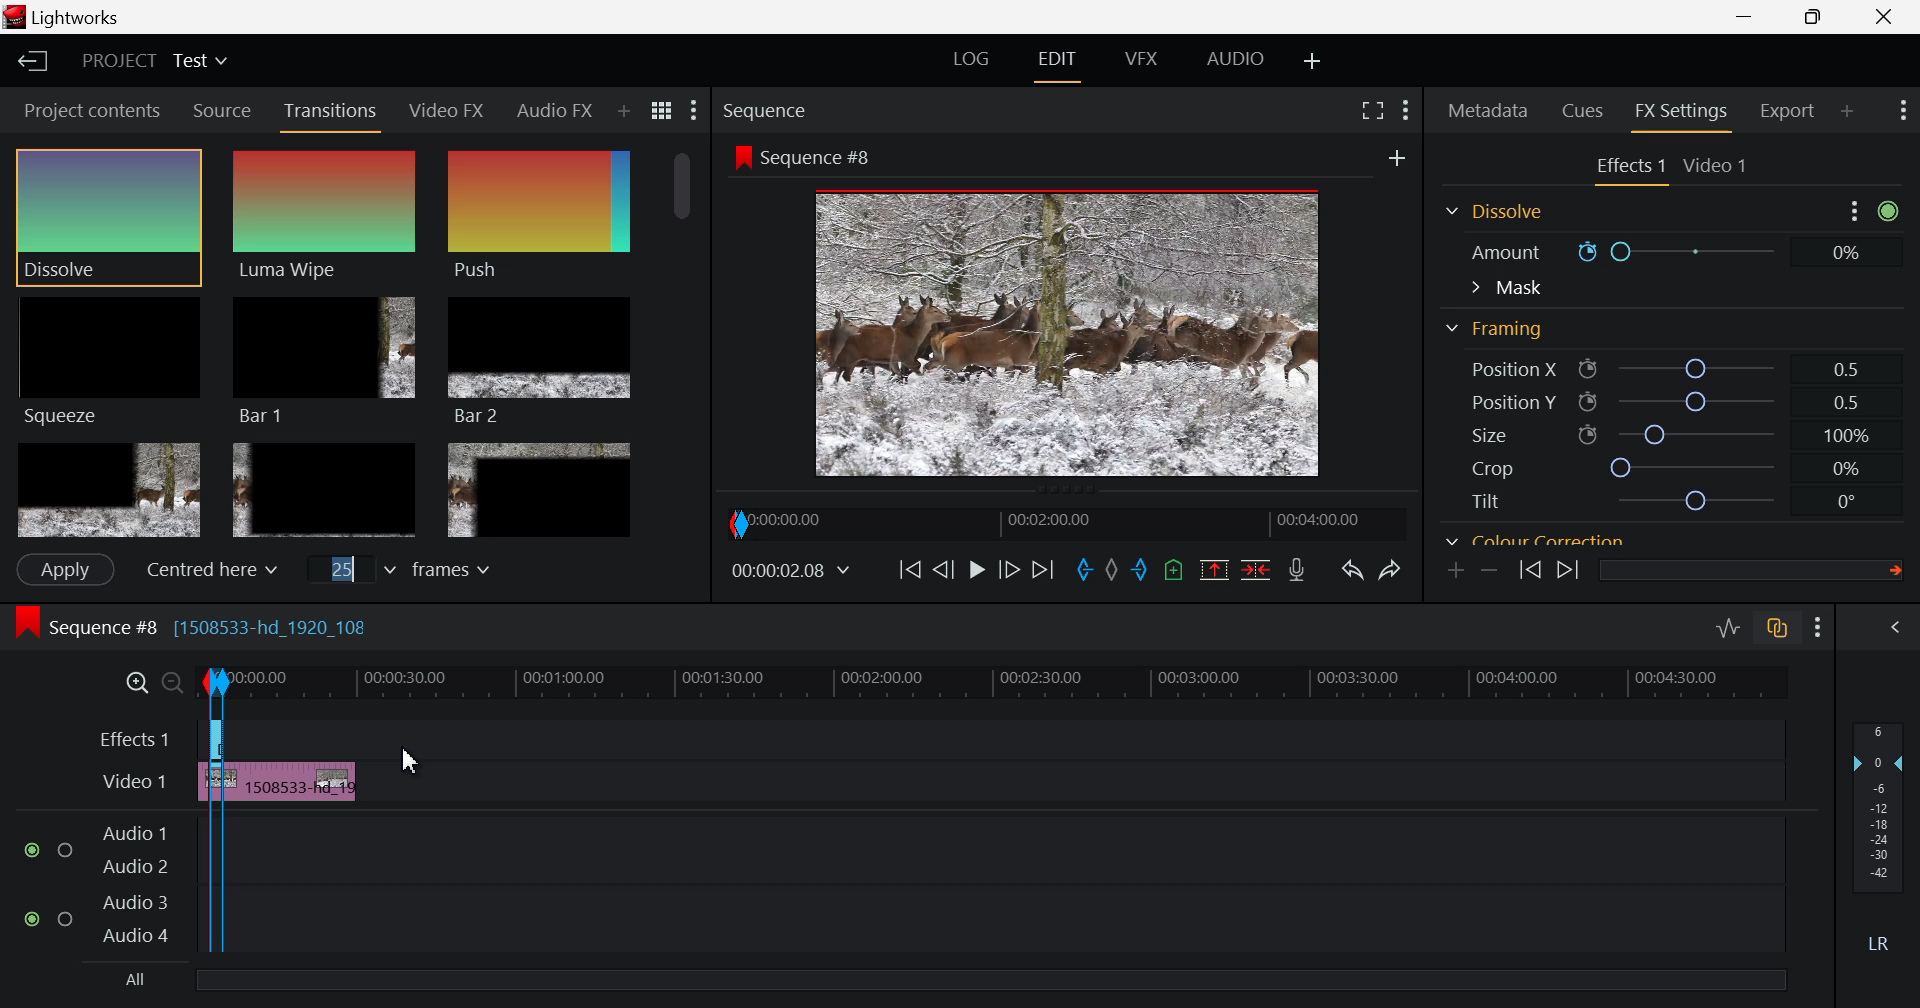 This screenshot has width=1920, height=1008. What do you see at coordinates (1010, 572) in the screenshot?
I see `Go Forward` at bounding box center [1010, 572].